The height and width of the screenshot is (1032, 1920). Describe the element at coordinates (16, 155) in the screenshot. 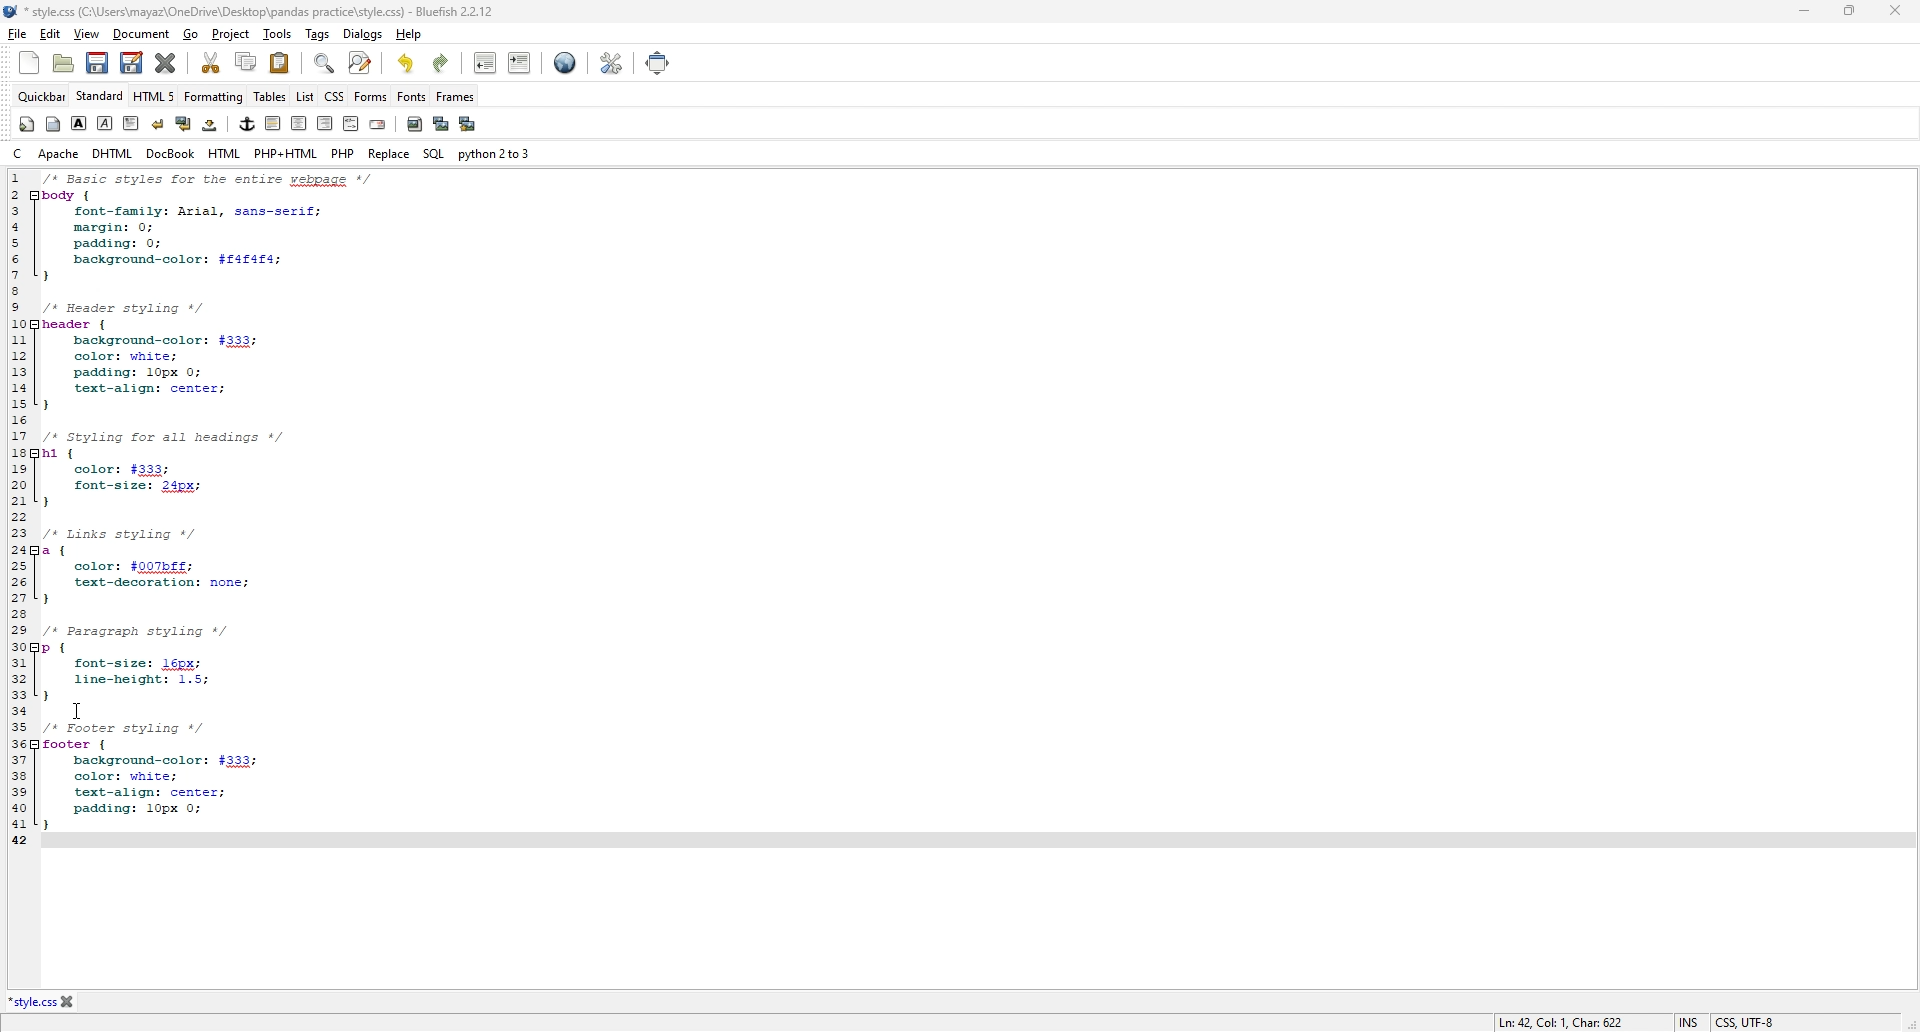

I see `C` at that location.